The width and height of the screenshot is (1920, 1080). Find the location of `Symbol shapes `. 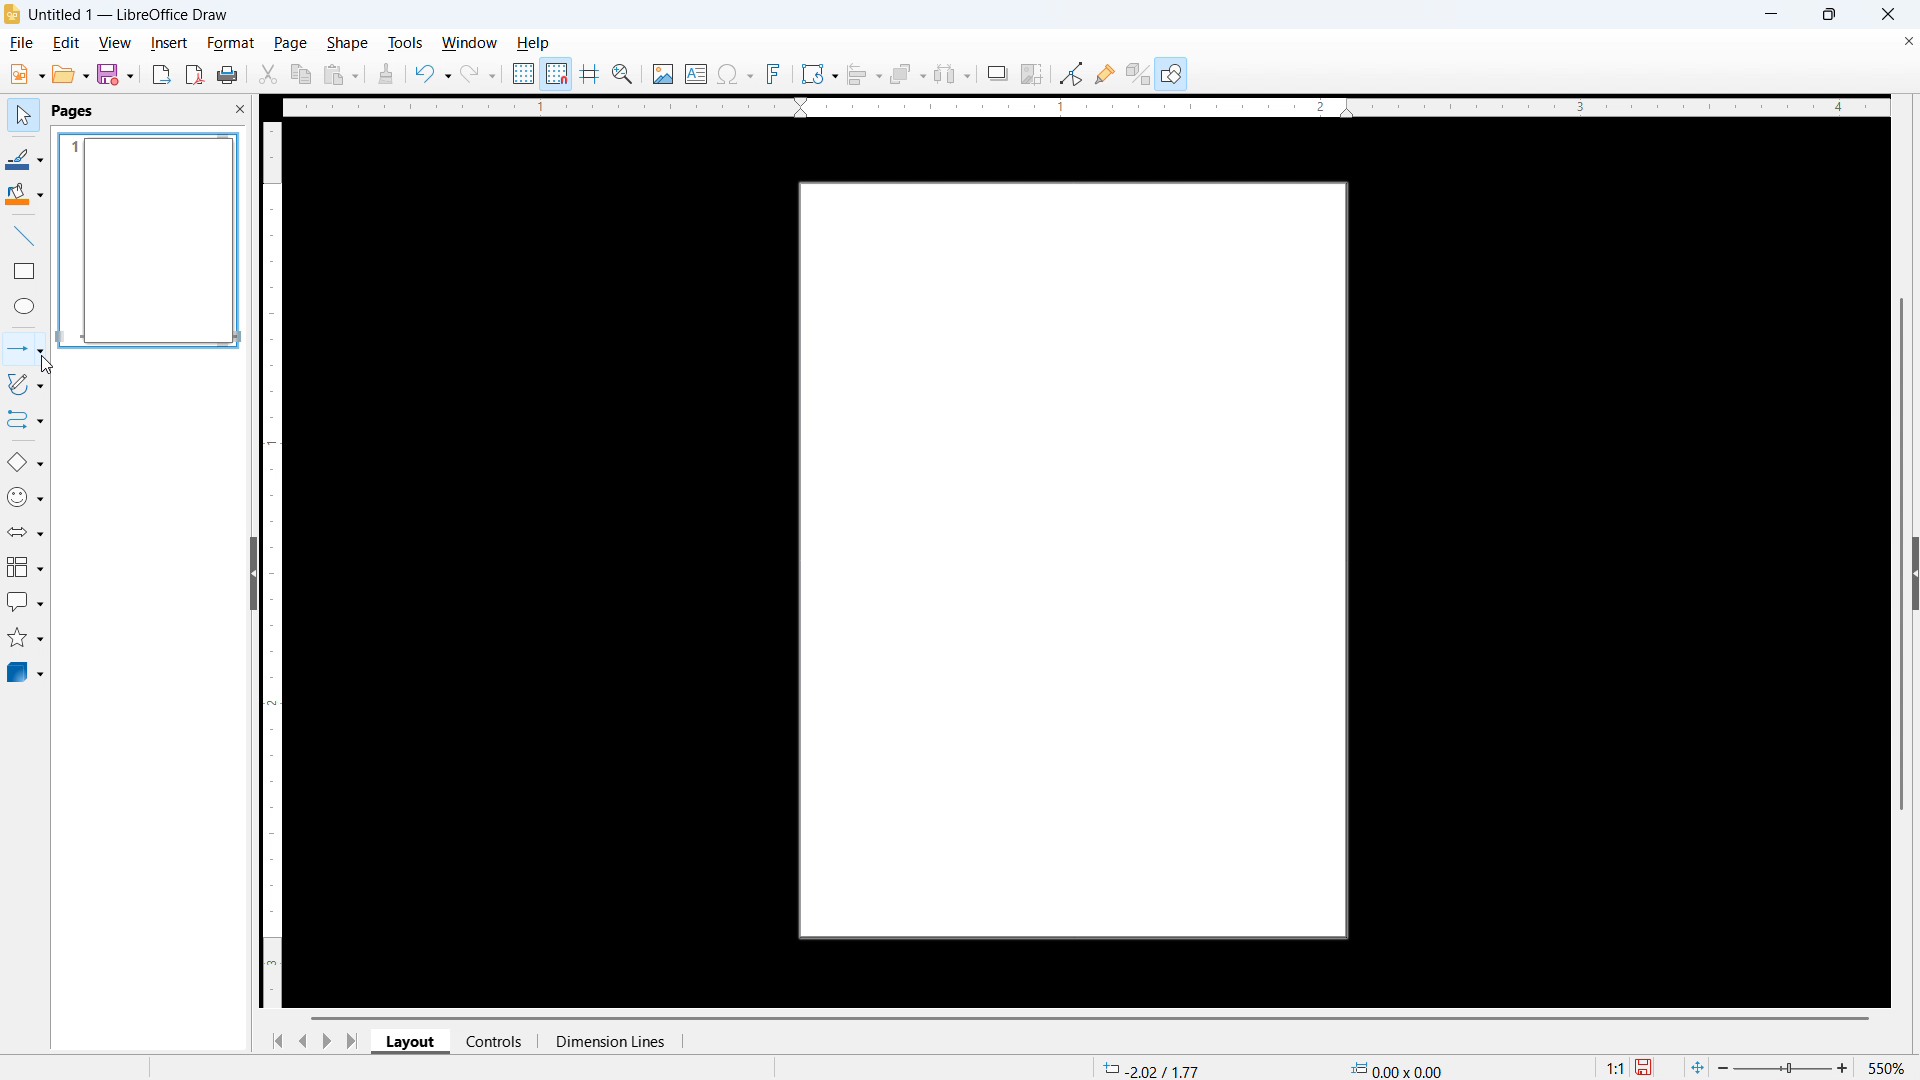

Symbol shapes  is located at coordinates (25, 497).